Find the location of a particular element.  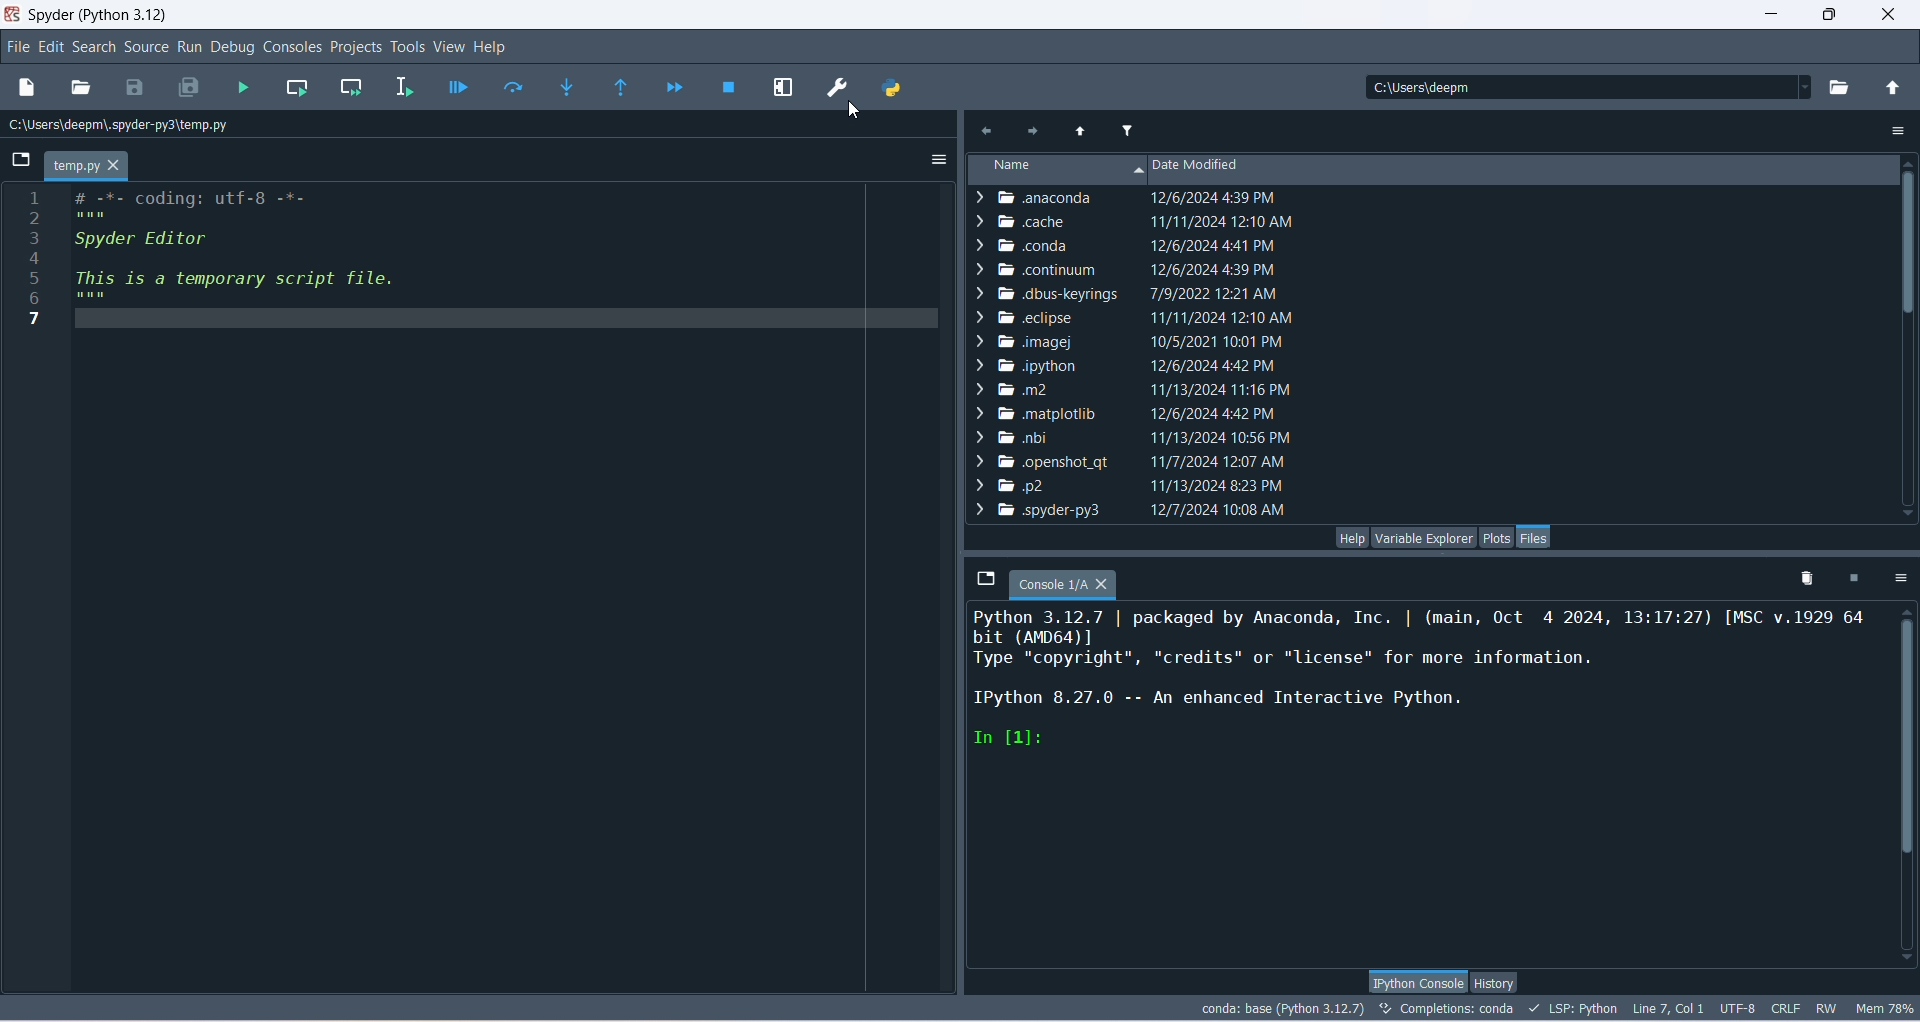

line number is located at coordinates (34, 256).